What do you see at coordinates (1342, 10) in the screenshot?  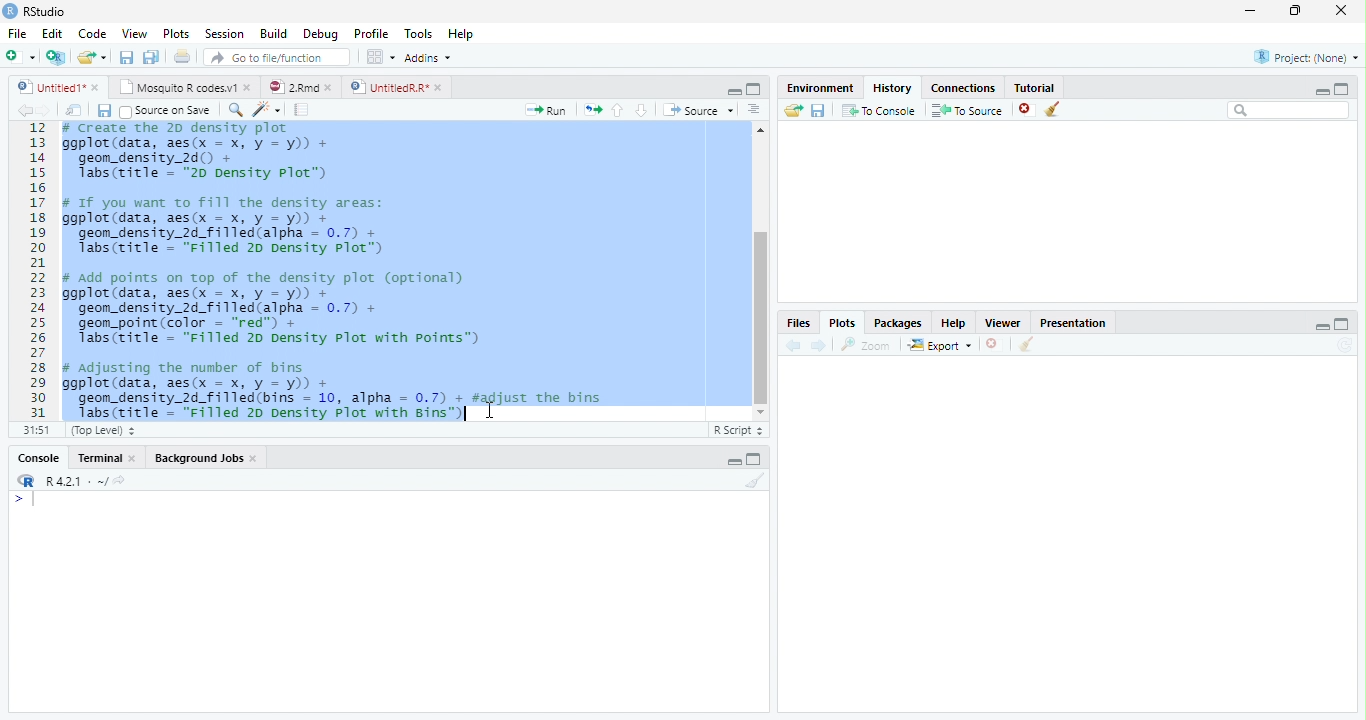 I see `close` at bounding box center [1342, 10].